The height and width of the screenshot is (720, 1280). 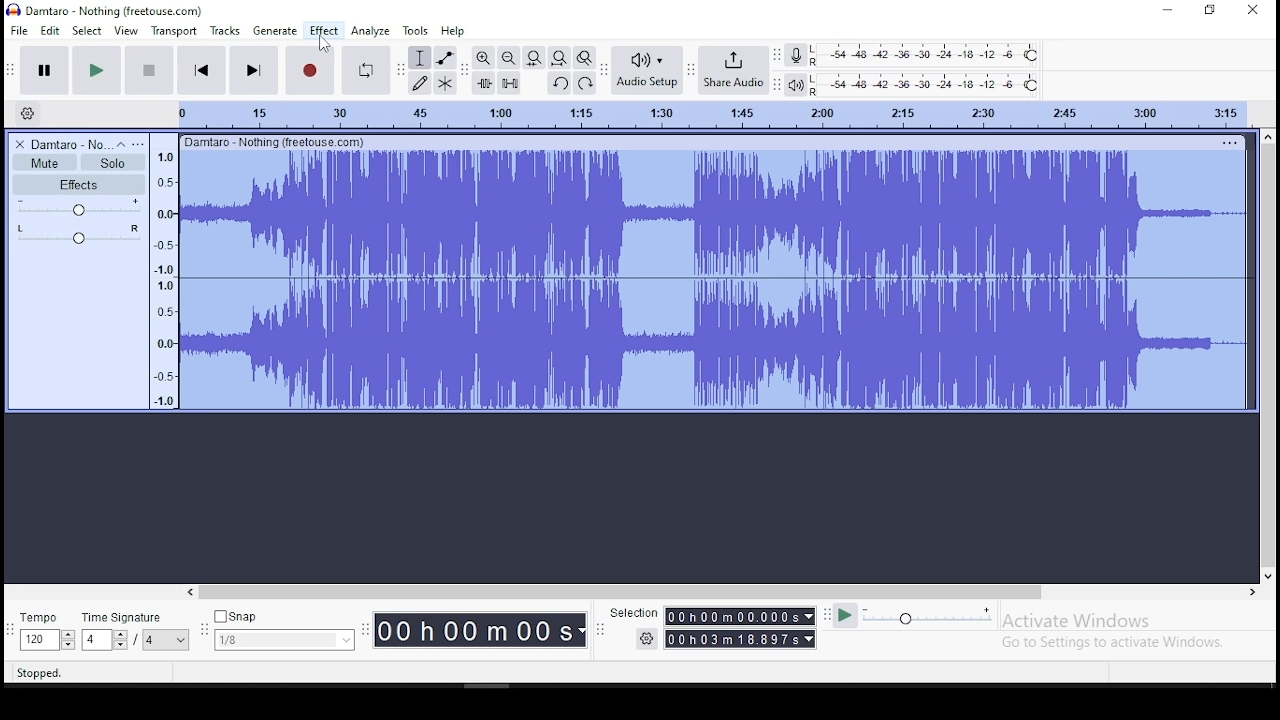 What do you see at coordinates (165, 272) in the screenshot?
I see `amplitude` at bounding box center [165, 272].